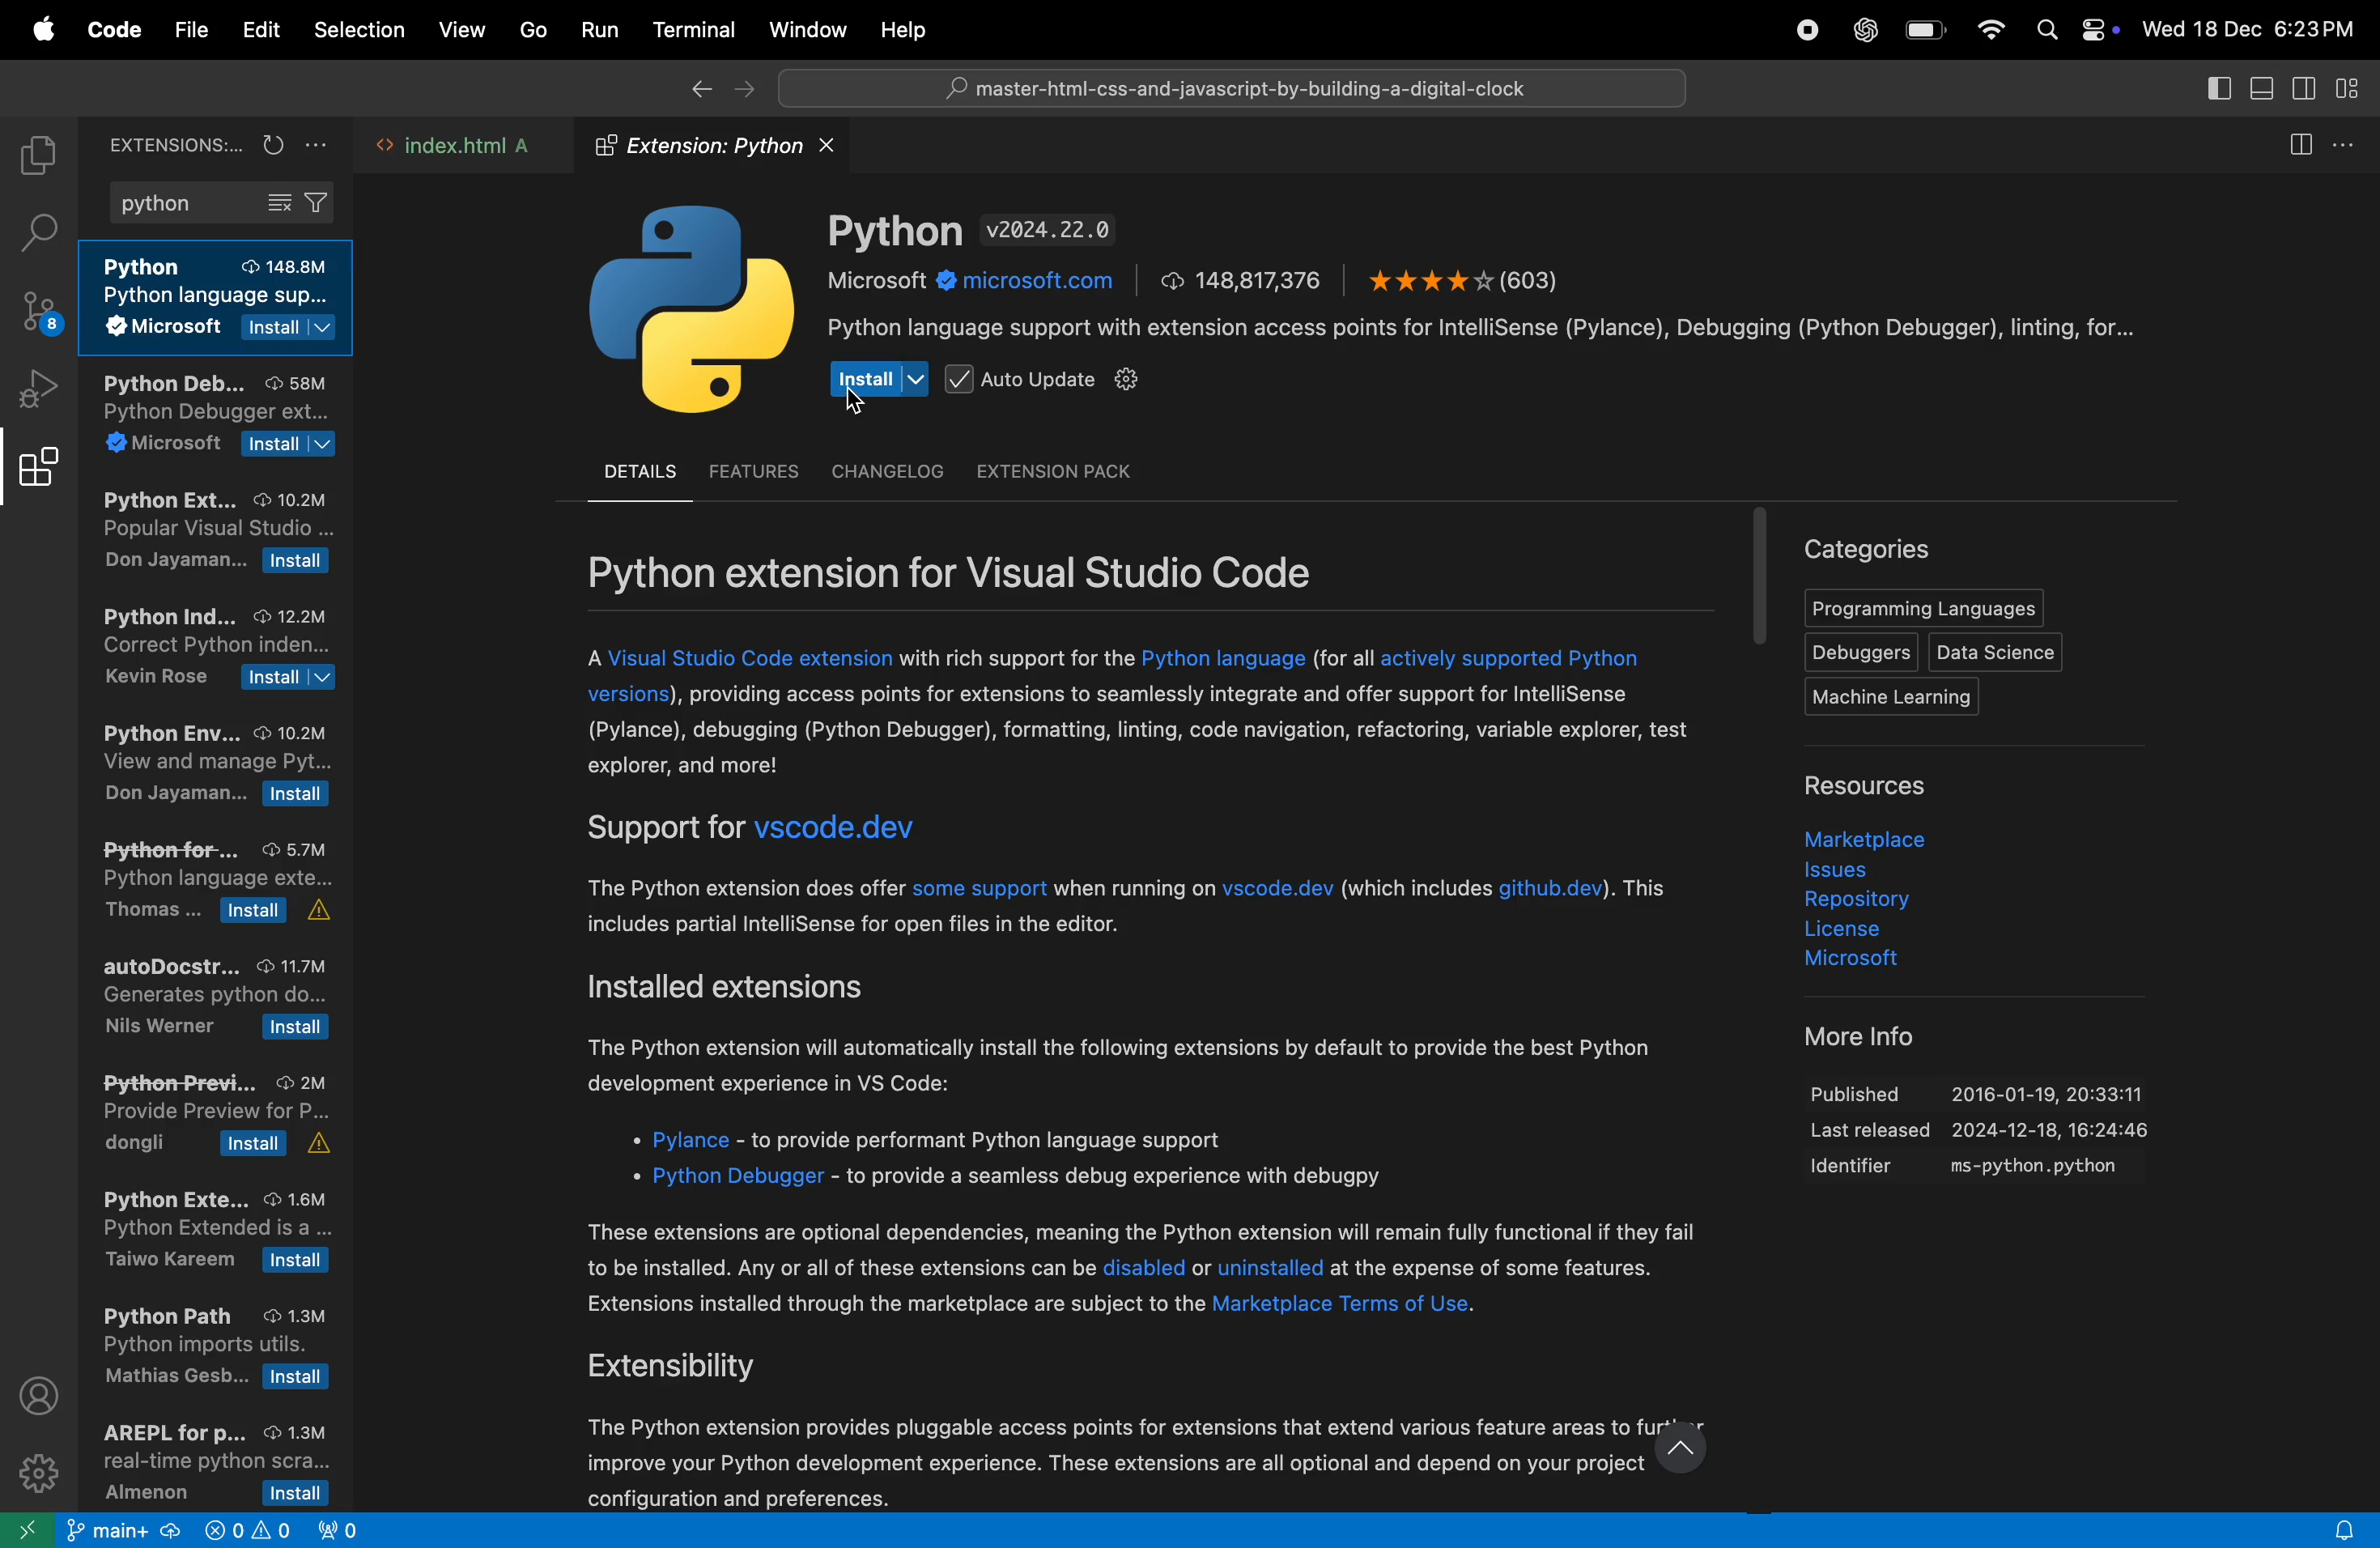  What do you see at coordinates (219, 1351) in the screenshot?
I see `pythonpath ` at bounding box center [219, 1351].